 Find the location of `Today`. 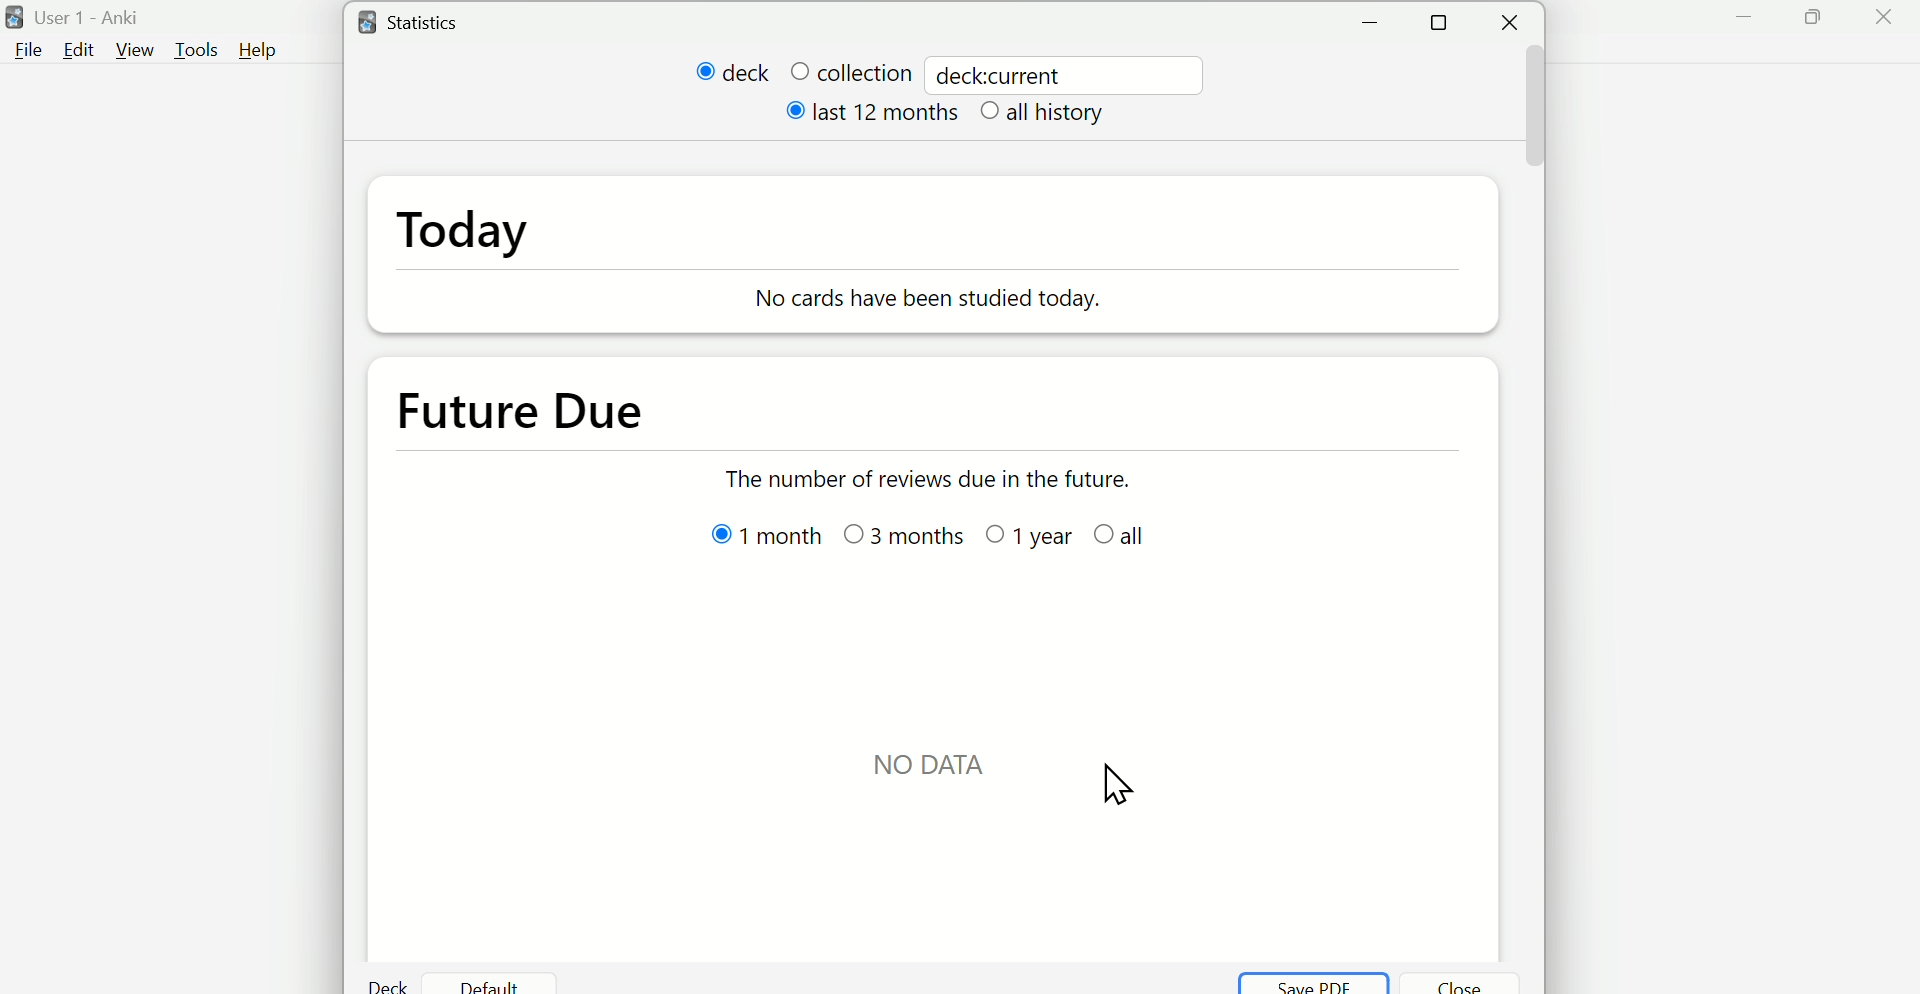

Today is located at coordinates (477, 234).